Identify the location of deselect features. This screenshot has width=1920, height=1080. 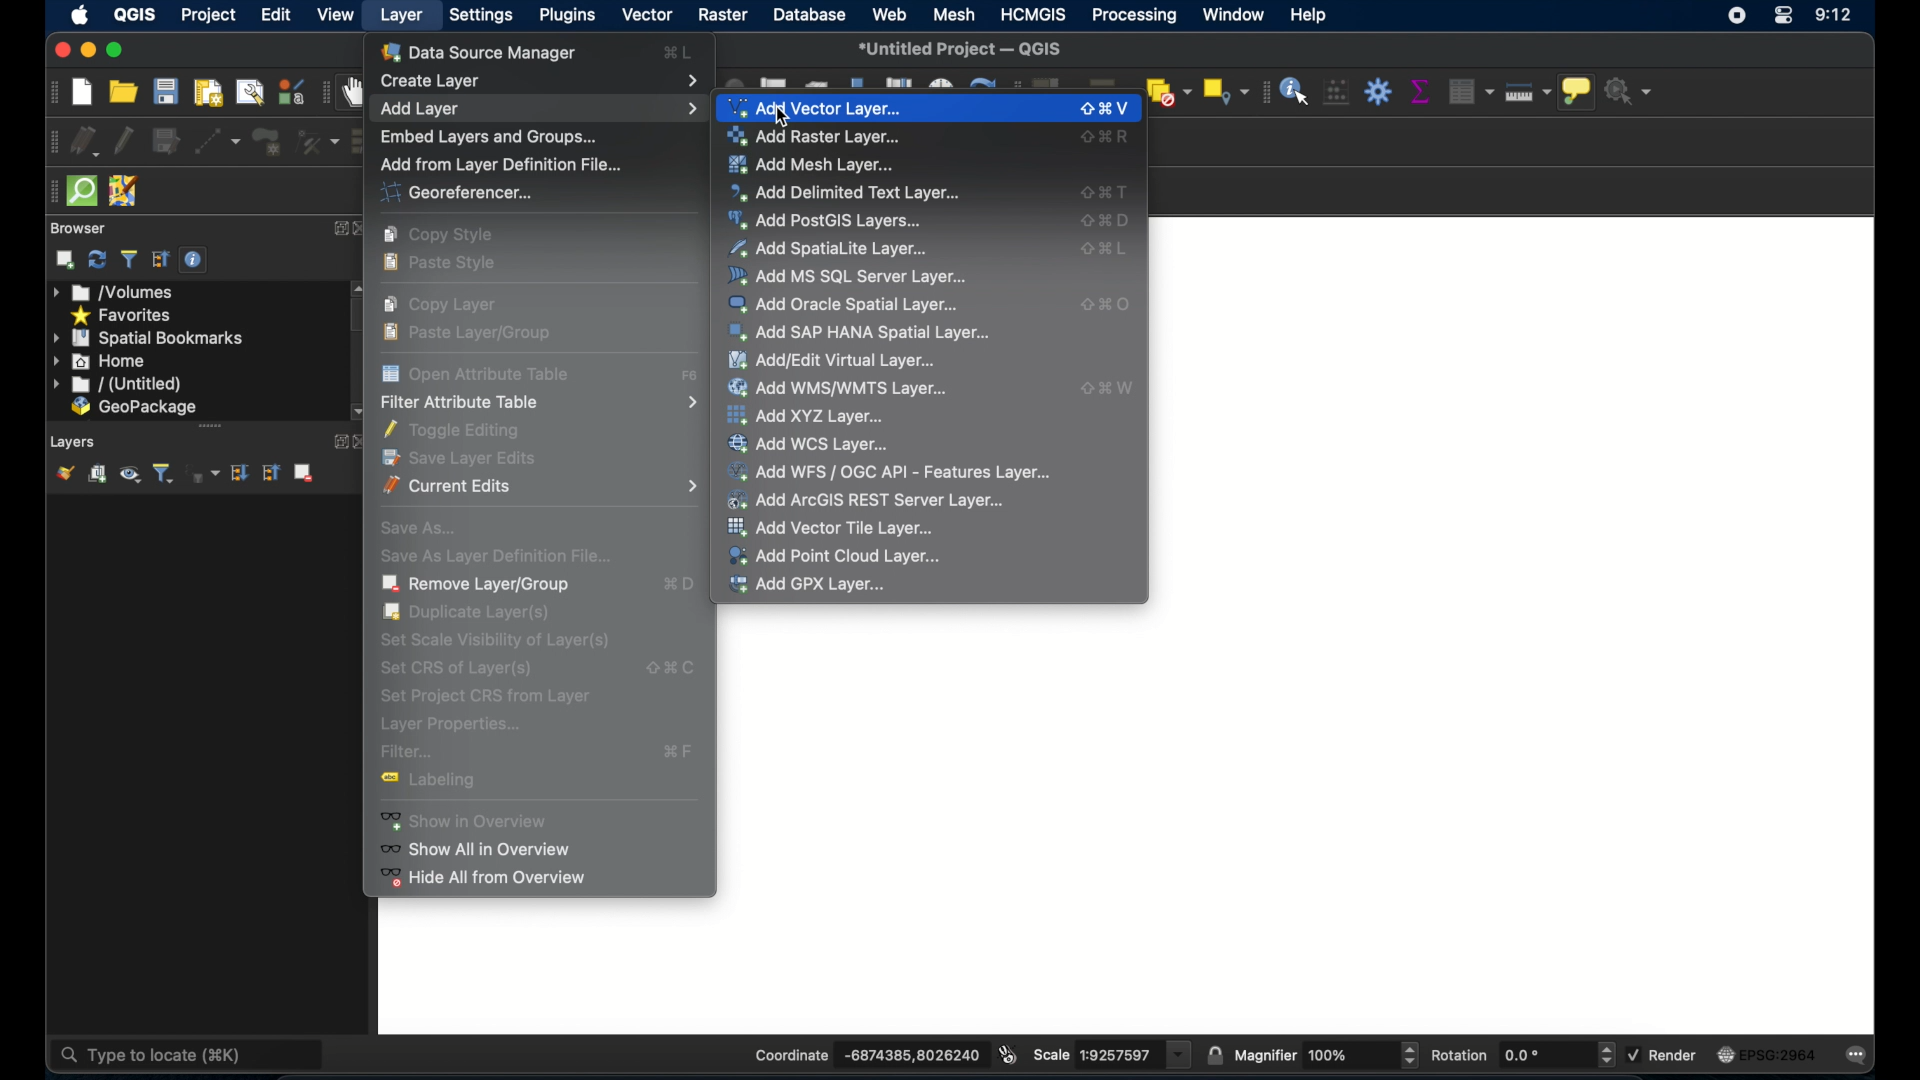
(1169, 88).